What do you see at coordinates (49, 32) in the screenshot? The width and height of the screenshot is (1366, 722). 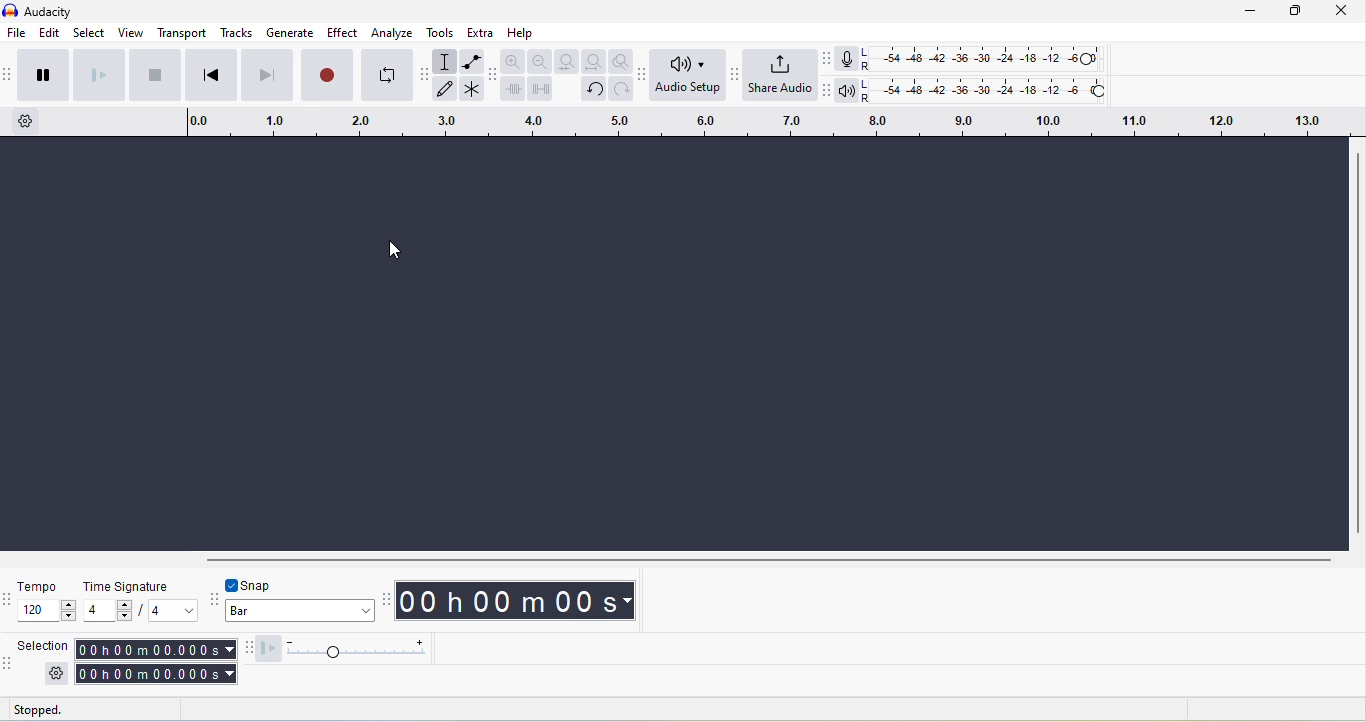 I see `edit` at bounding box center [49, 32].